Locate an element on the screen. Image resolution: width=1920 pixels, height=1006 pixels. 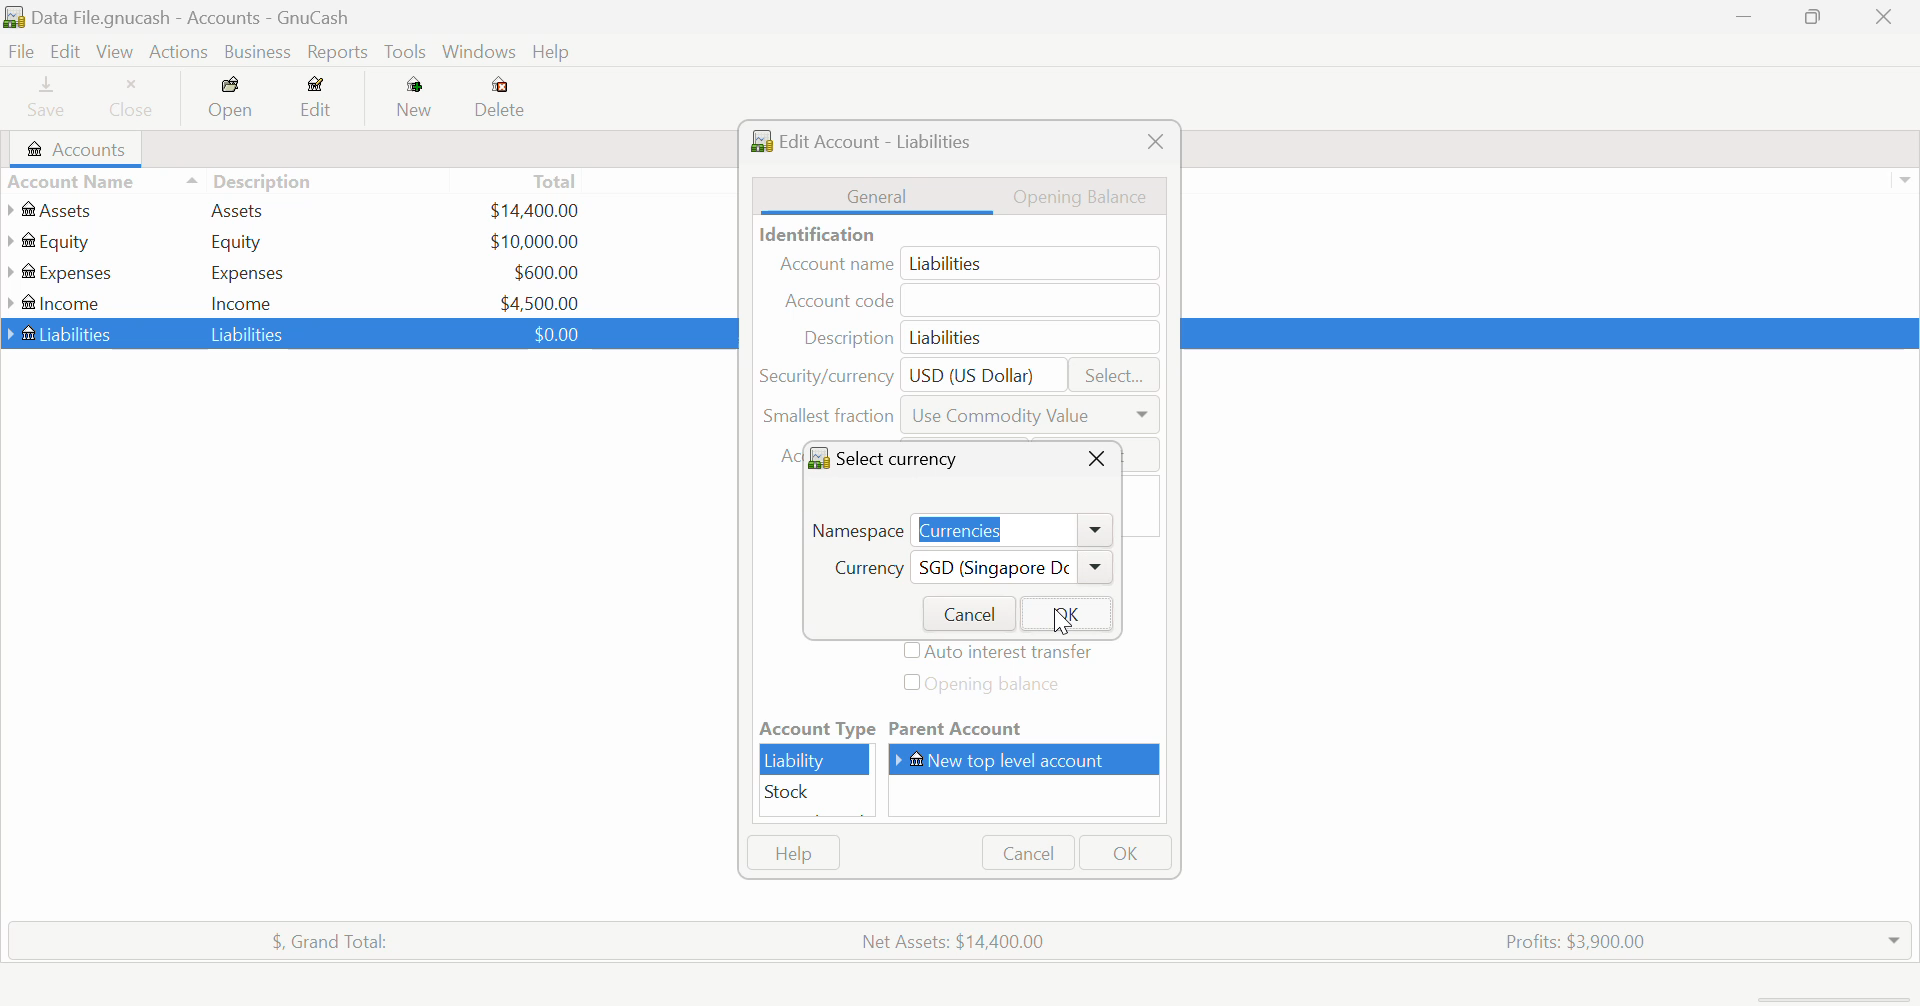
General is located at coordinates (877, 195).